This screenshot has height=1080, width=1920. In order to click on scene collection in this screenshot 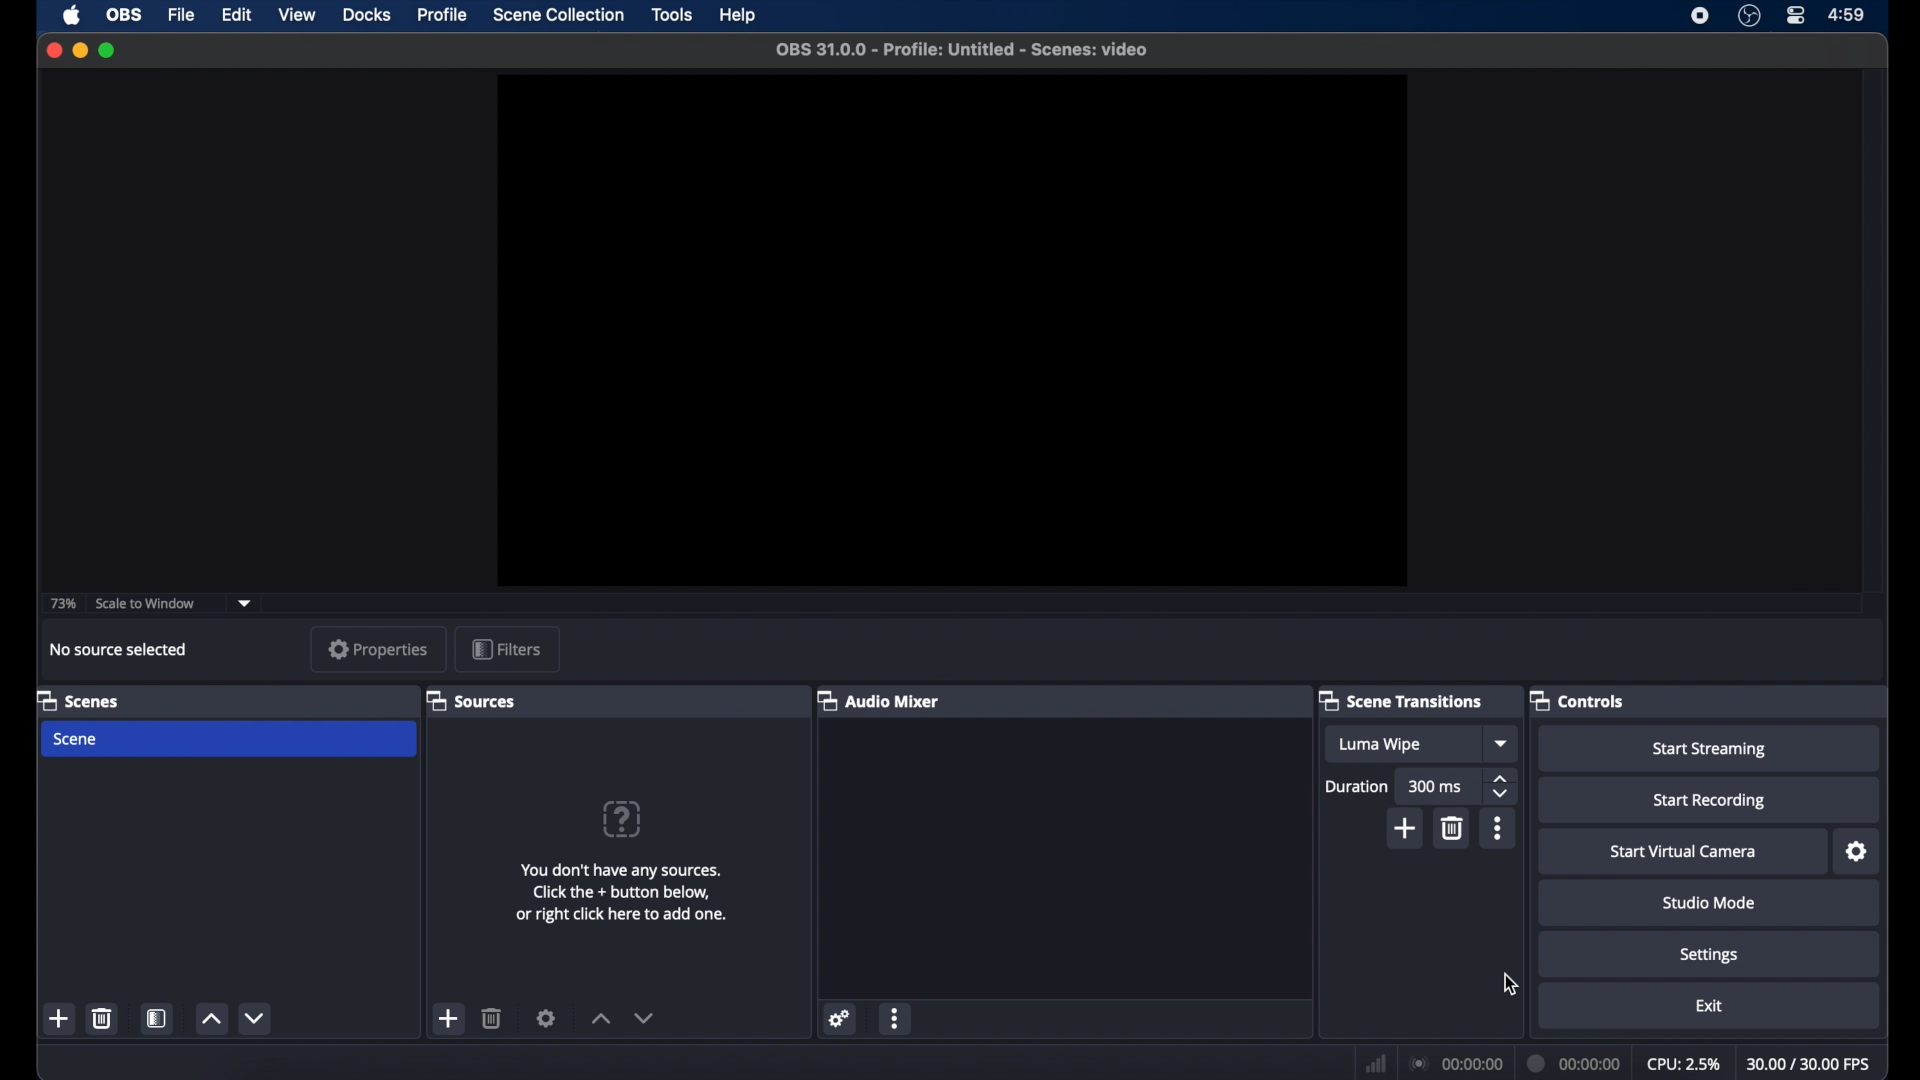, I will do `click(557, 15)`.